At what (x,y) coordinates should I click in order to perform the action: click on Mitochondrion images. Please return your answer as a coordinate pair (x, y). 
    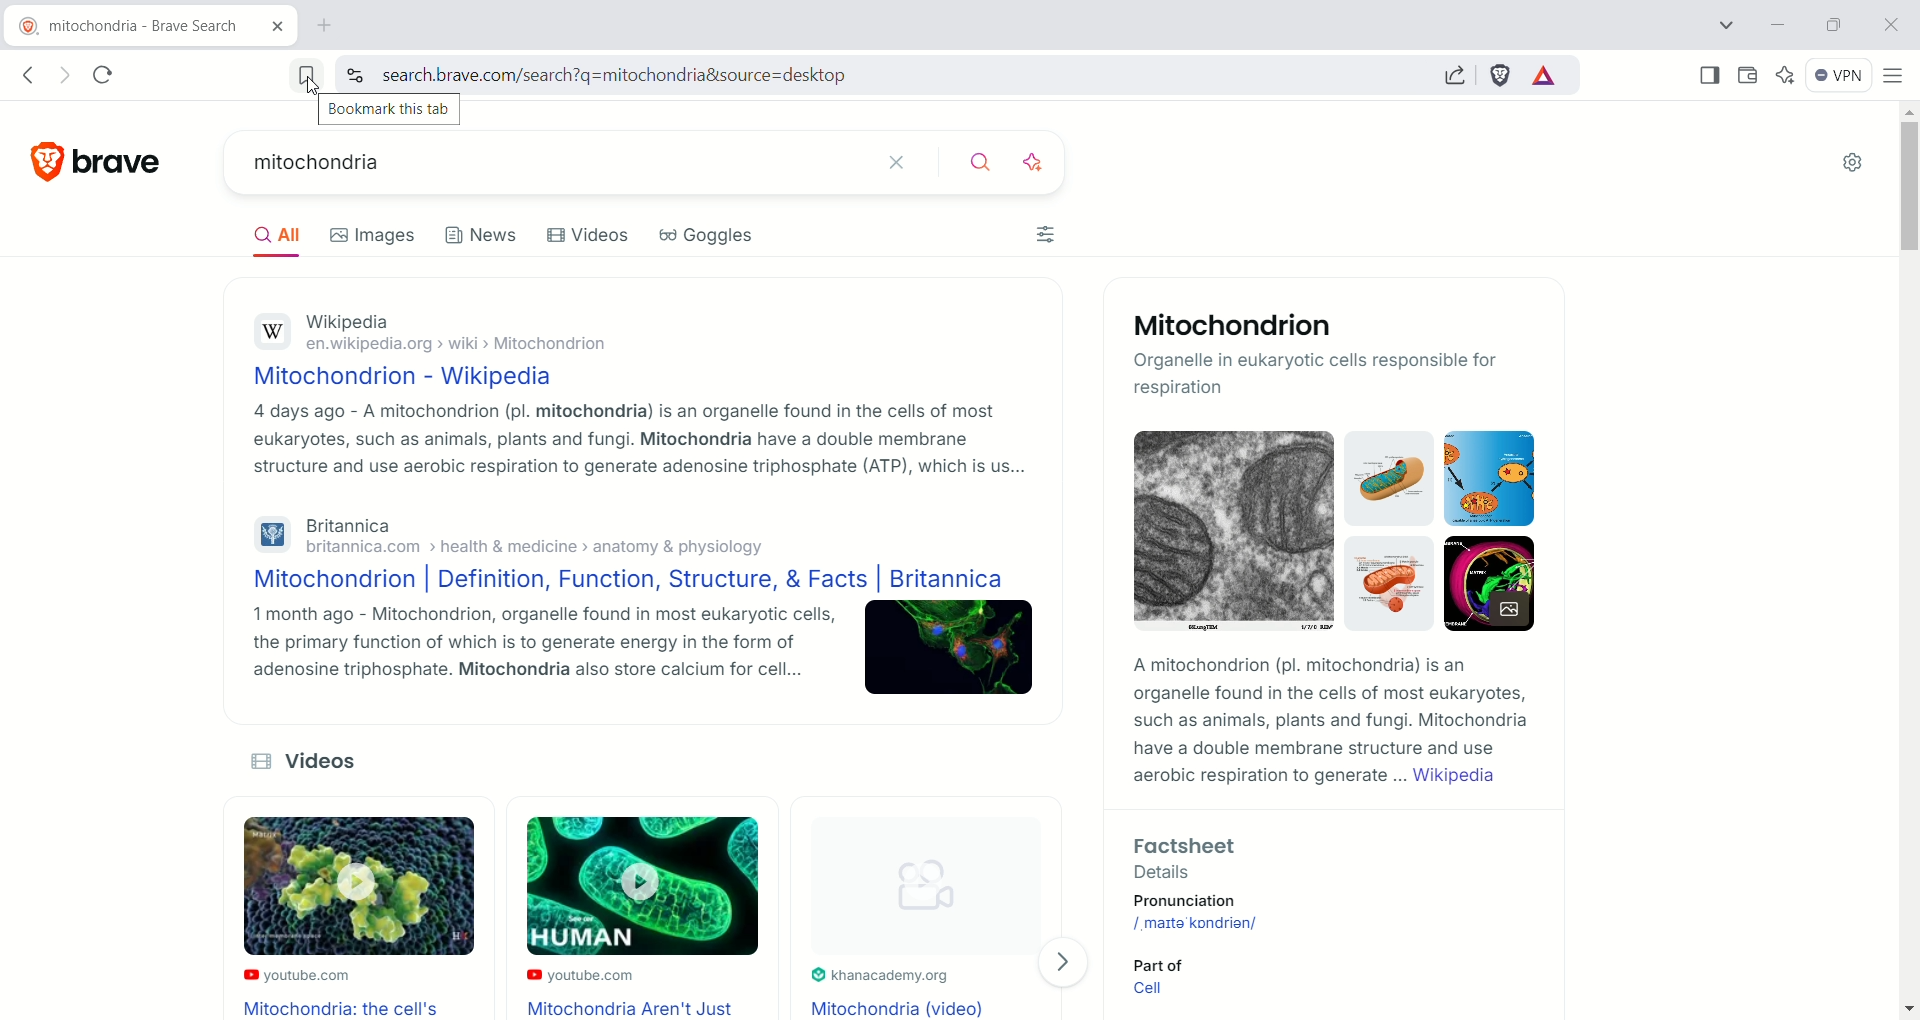
    Looking at the image, I should click on (1324, 538).